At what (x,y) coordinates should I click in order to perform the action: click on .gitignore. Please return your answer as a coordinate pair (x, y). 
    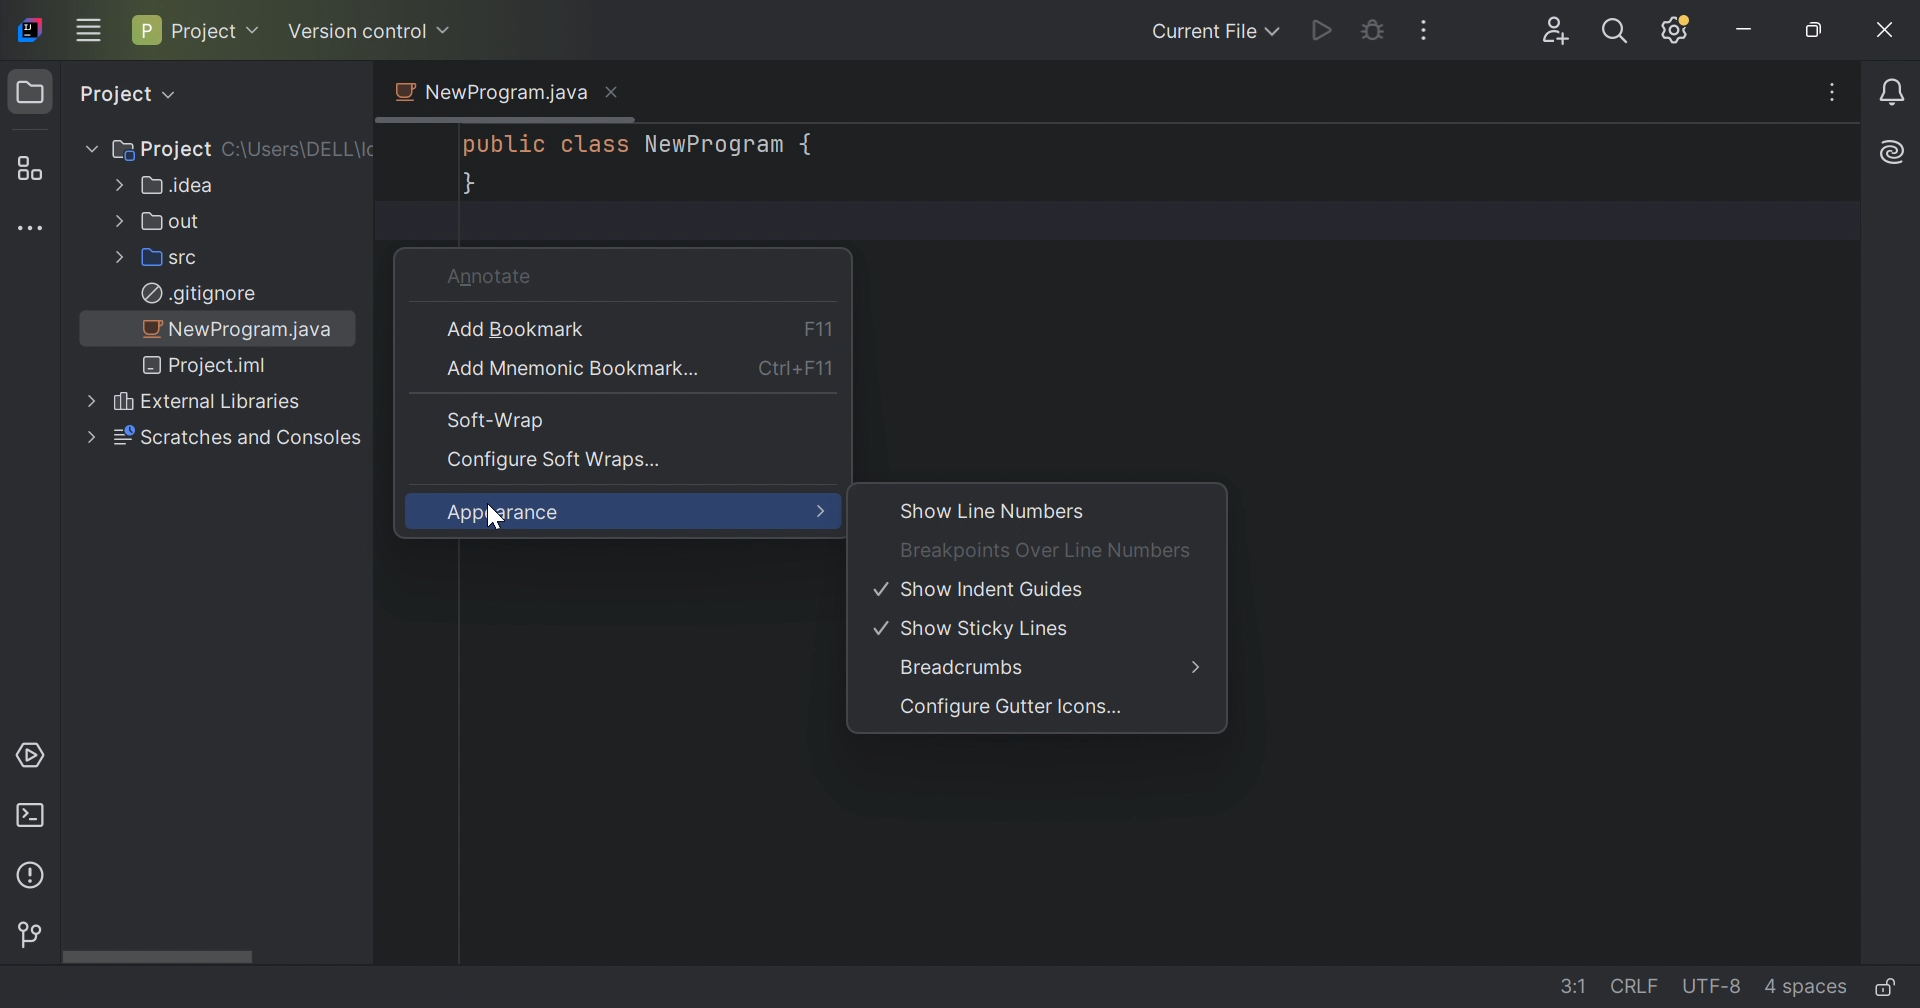
    Looking at the image, I should click on (200, 293).